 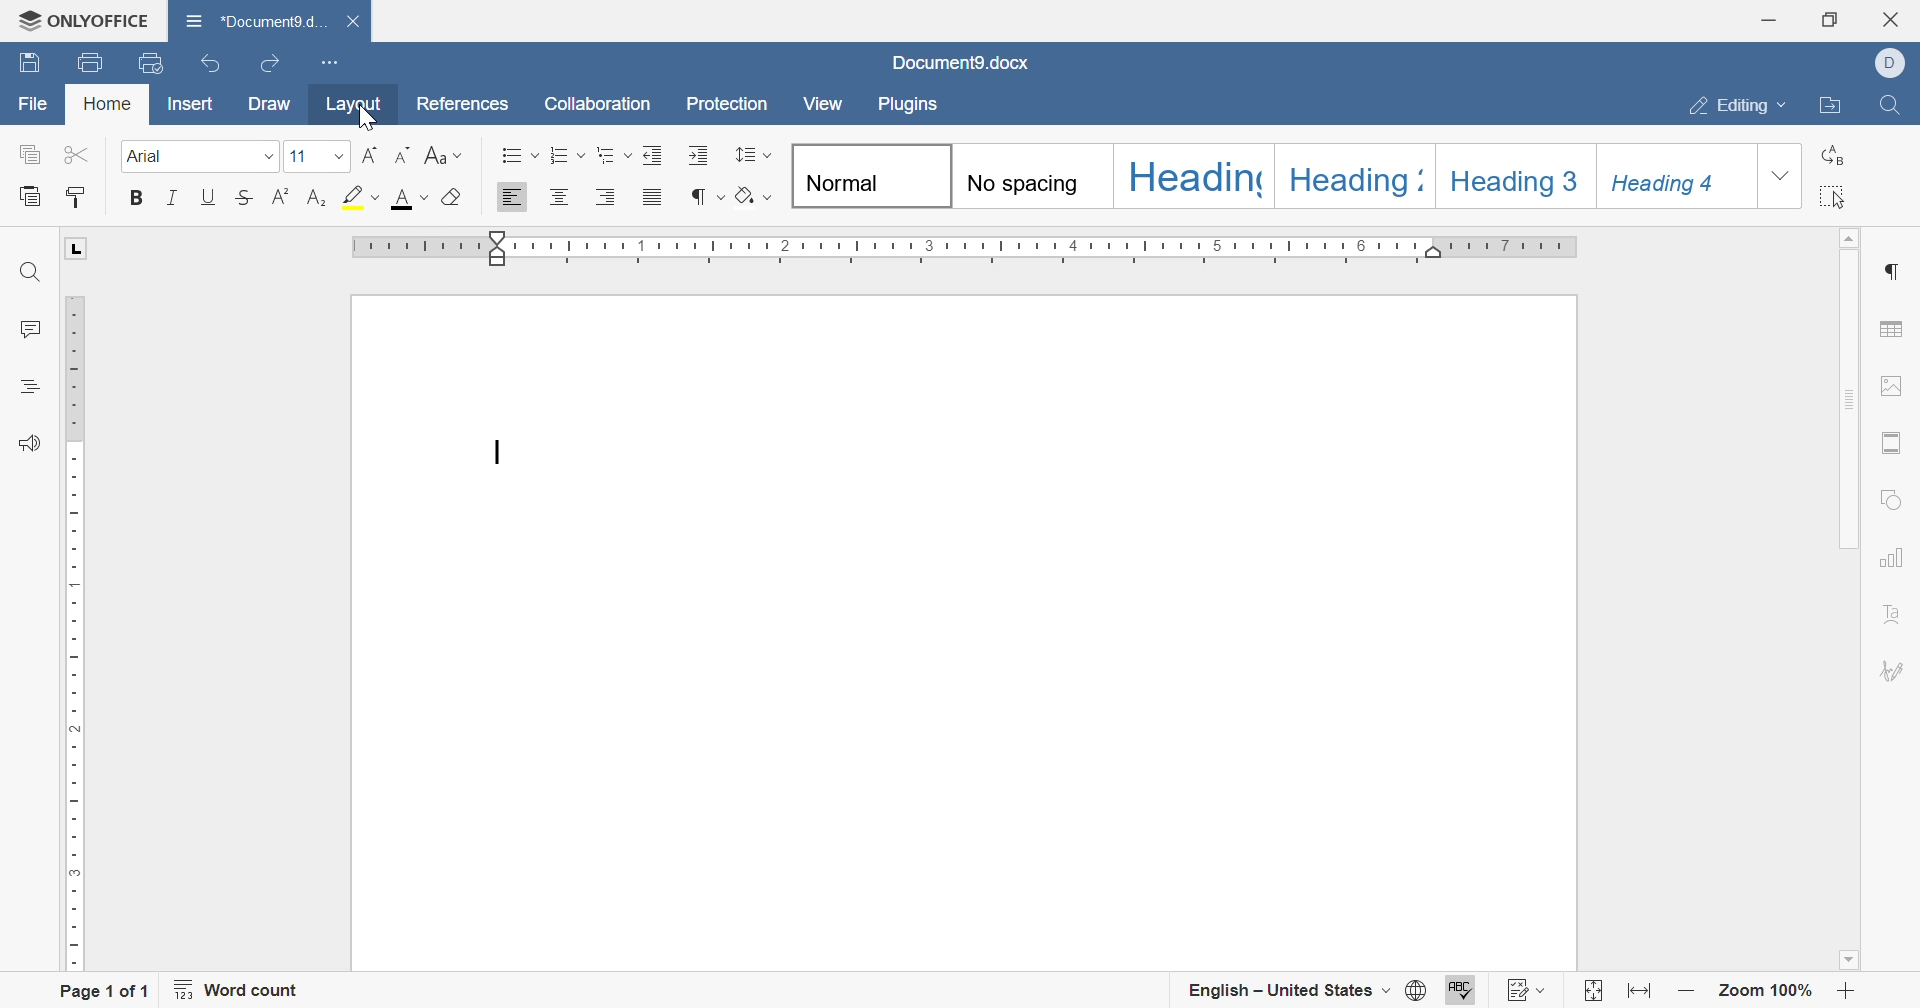 I want to click on save, so click(x=25, y=64).